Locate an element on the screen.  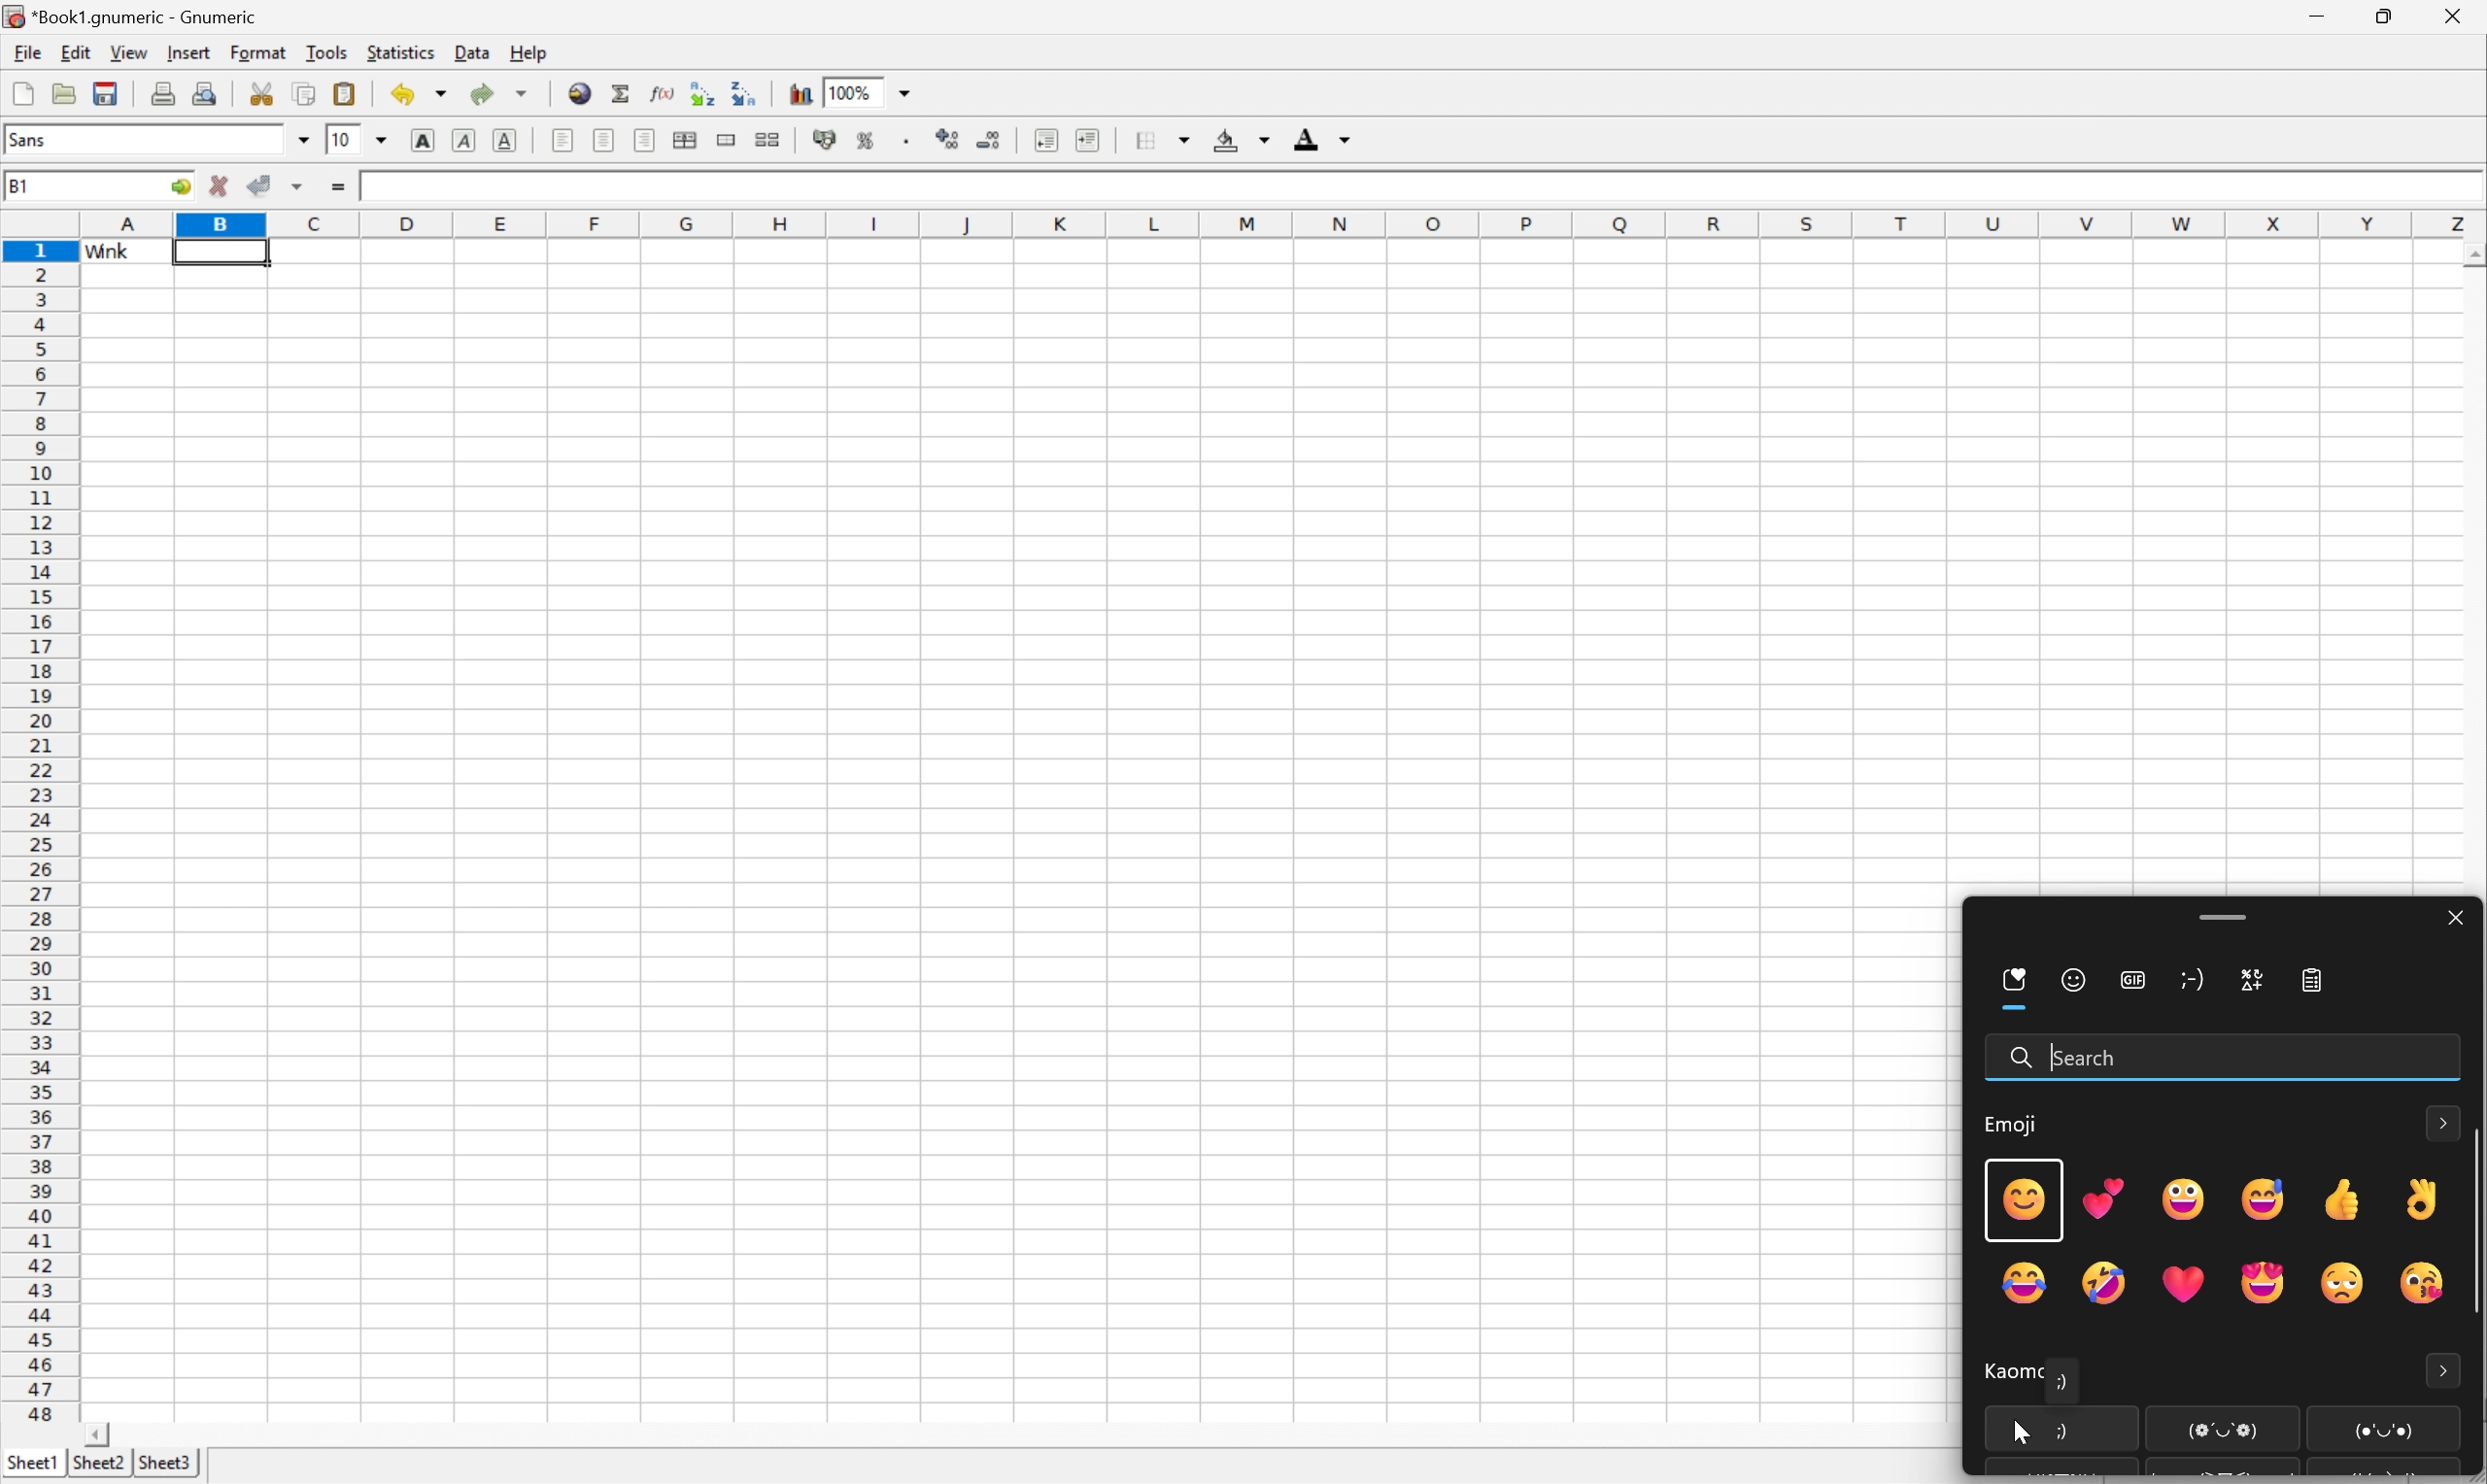
cut is located at coordinates (261, 94).